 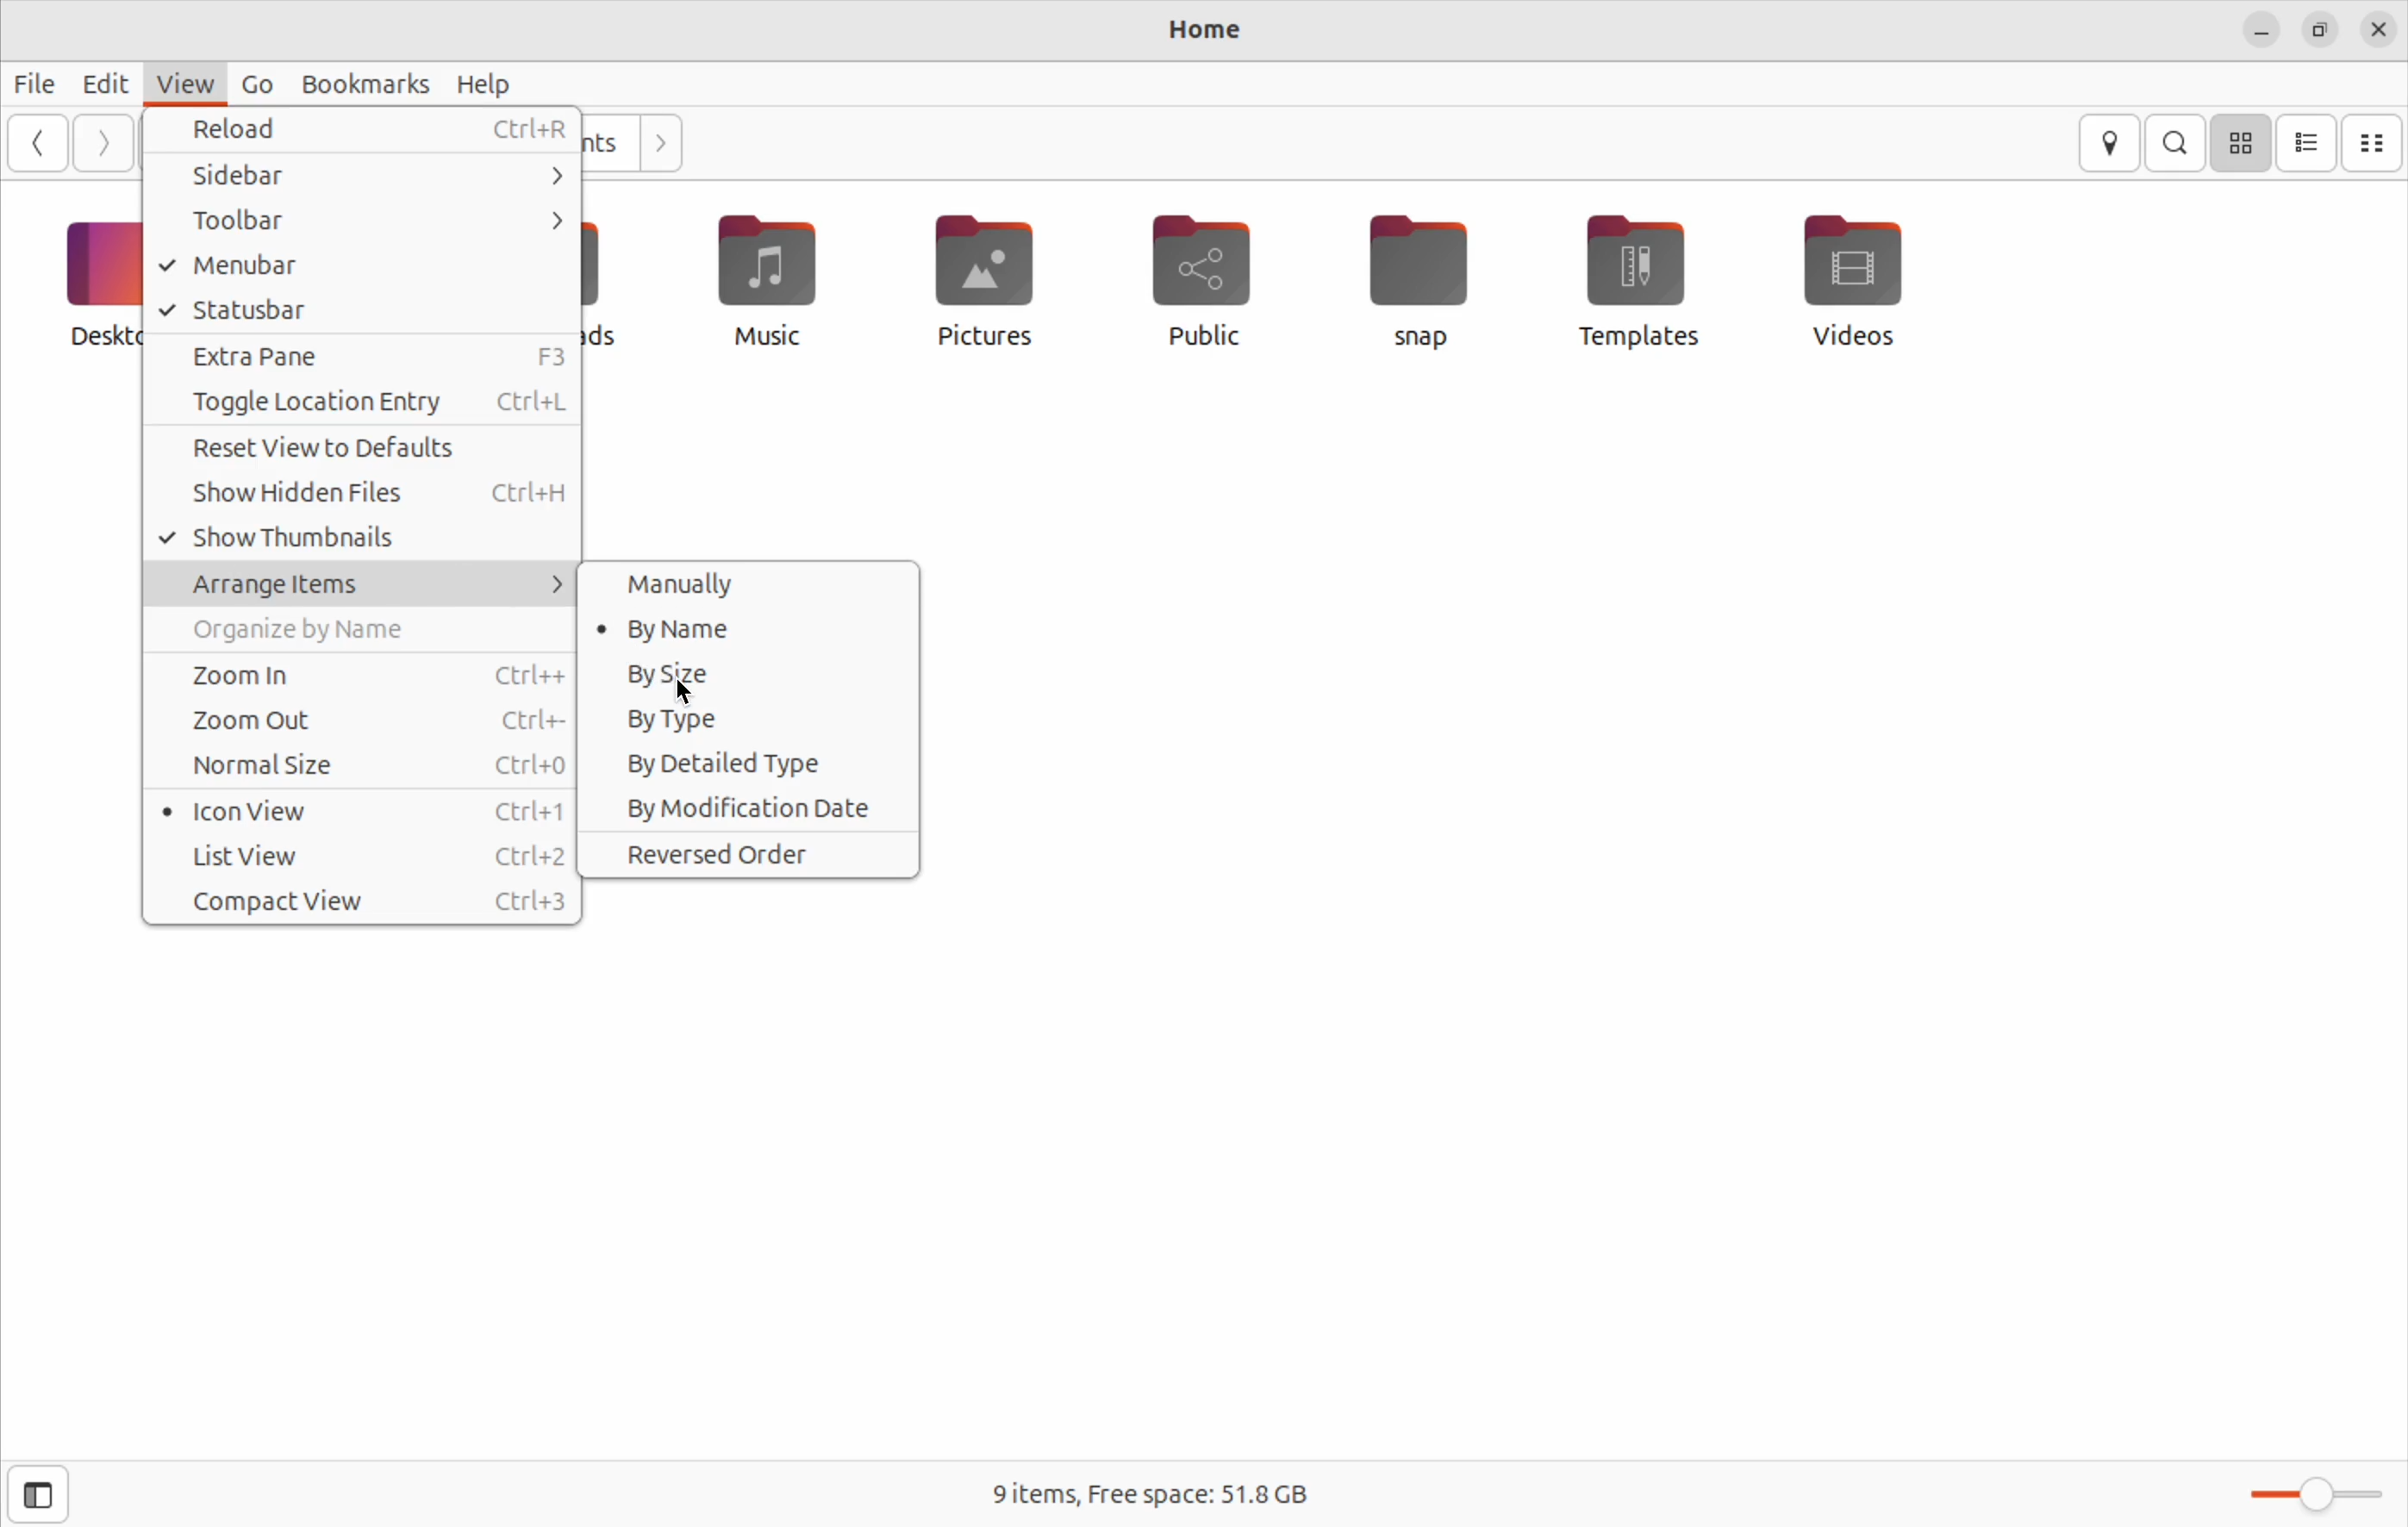 I want to click on Go back ward, so click(x=41, y=143).